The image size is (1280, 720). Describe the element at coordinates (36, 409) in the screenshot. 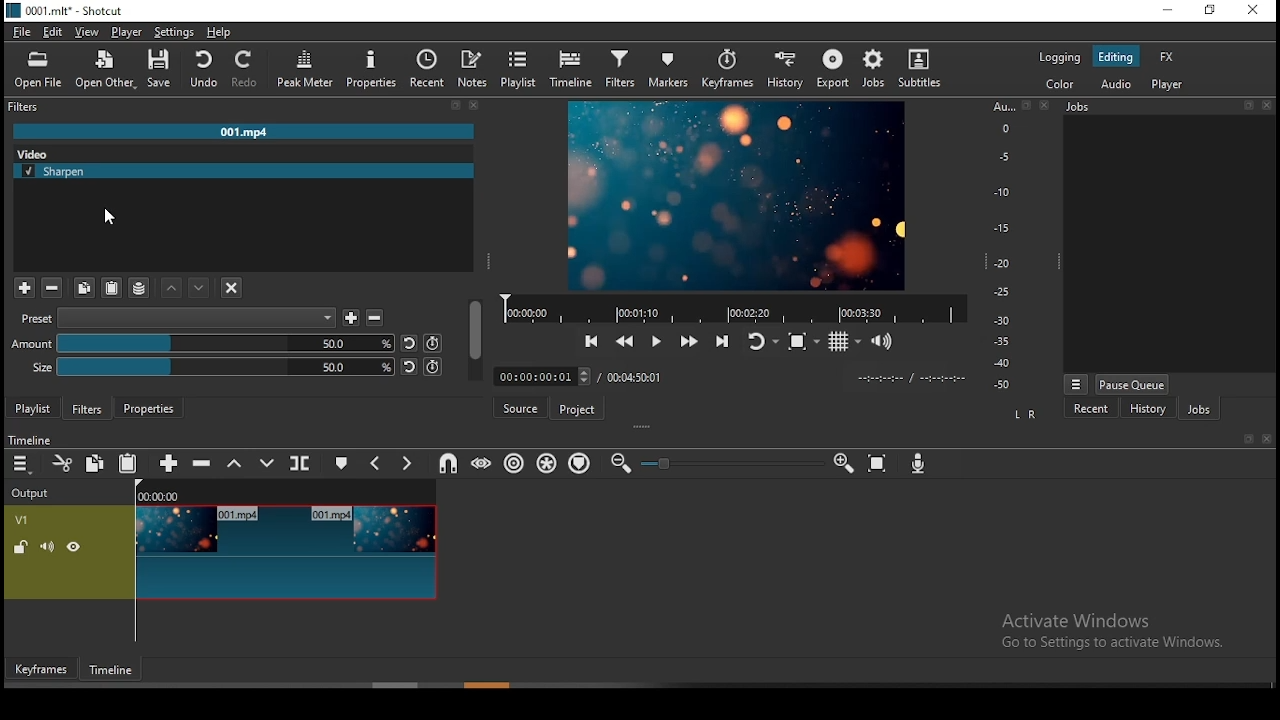

I see `playlist` at that location.